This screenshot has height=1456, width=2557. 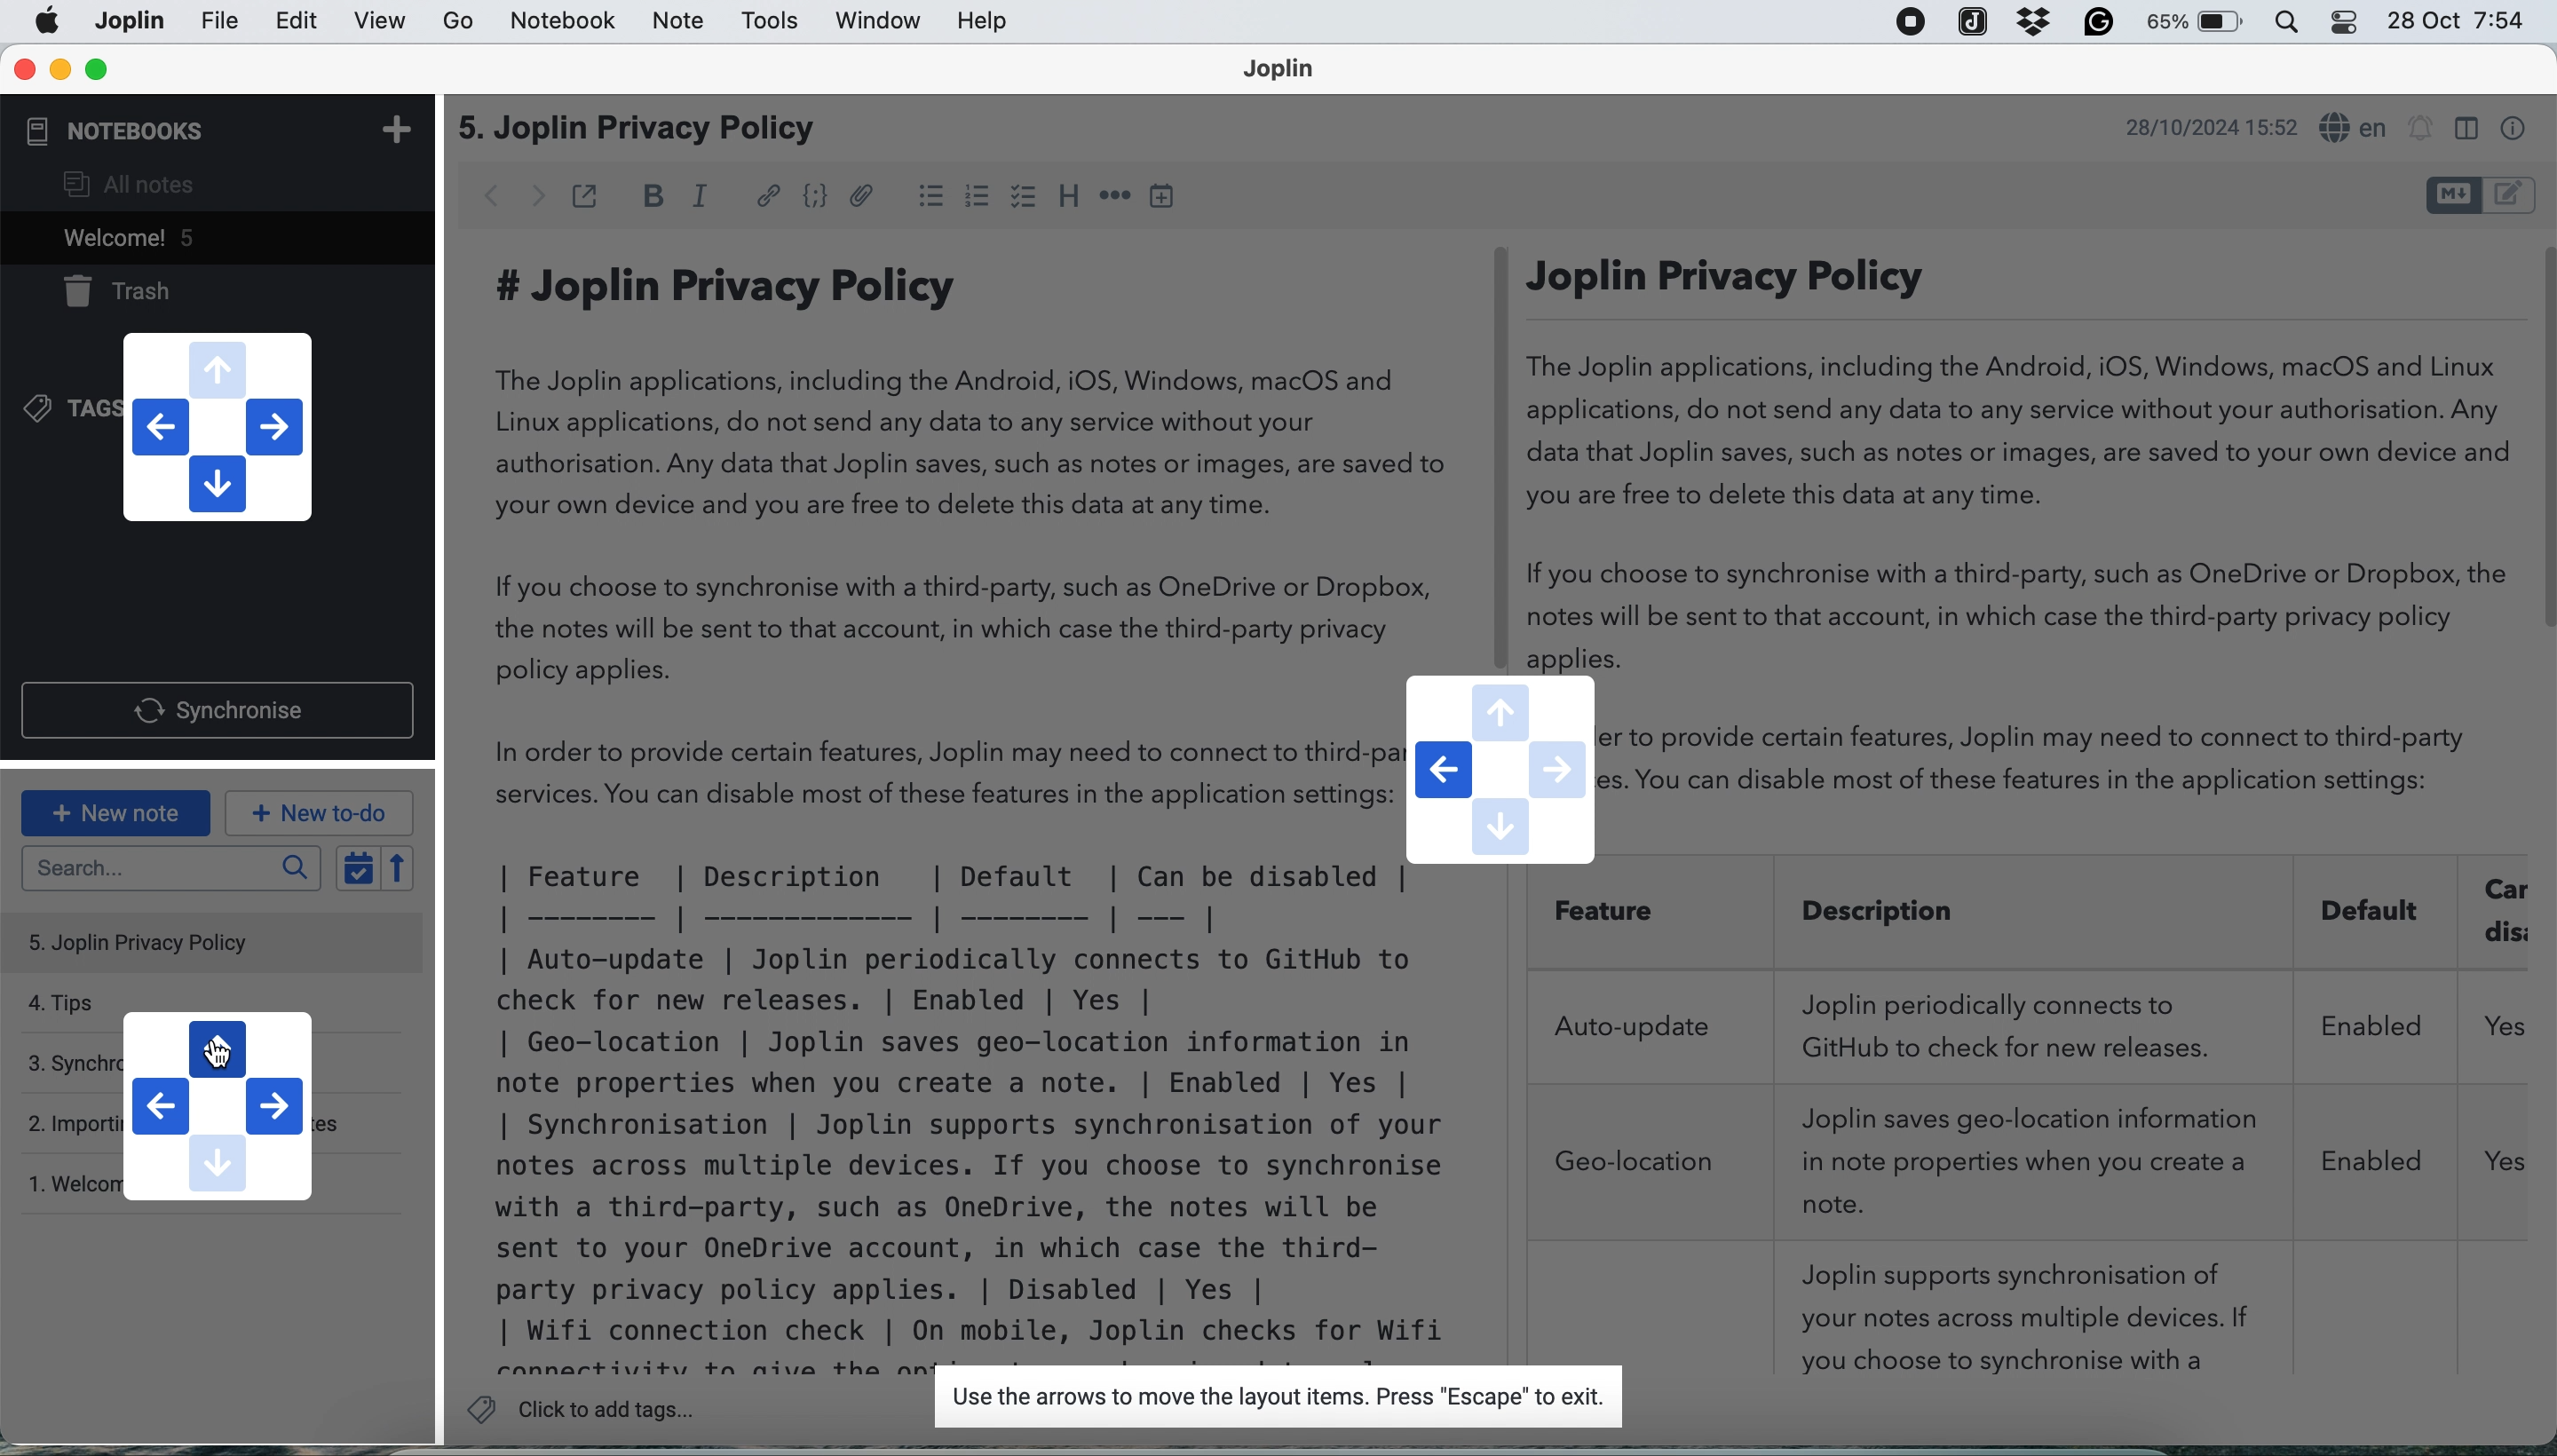 What do you see at coordinates (568, 22) in the screenshot?
I see `notebook` at bounding box center [568, 22].